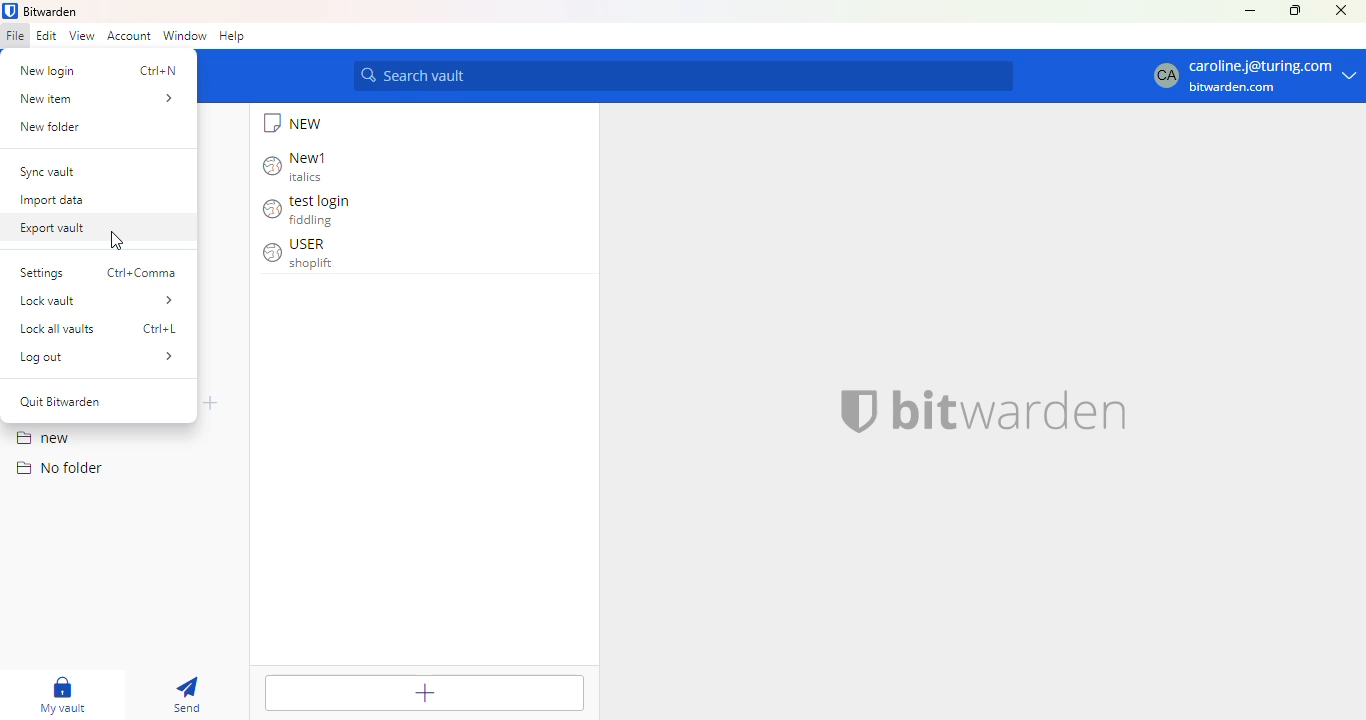  What do you see at coordinates (57, 467) in the screenshot?
I see `no folder` at bounding box center [57, 467].